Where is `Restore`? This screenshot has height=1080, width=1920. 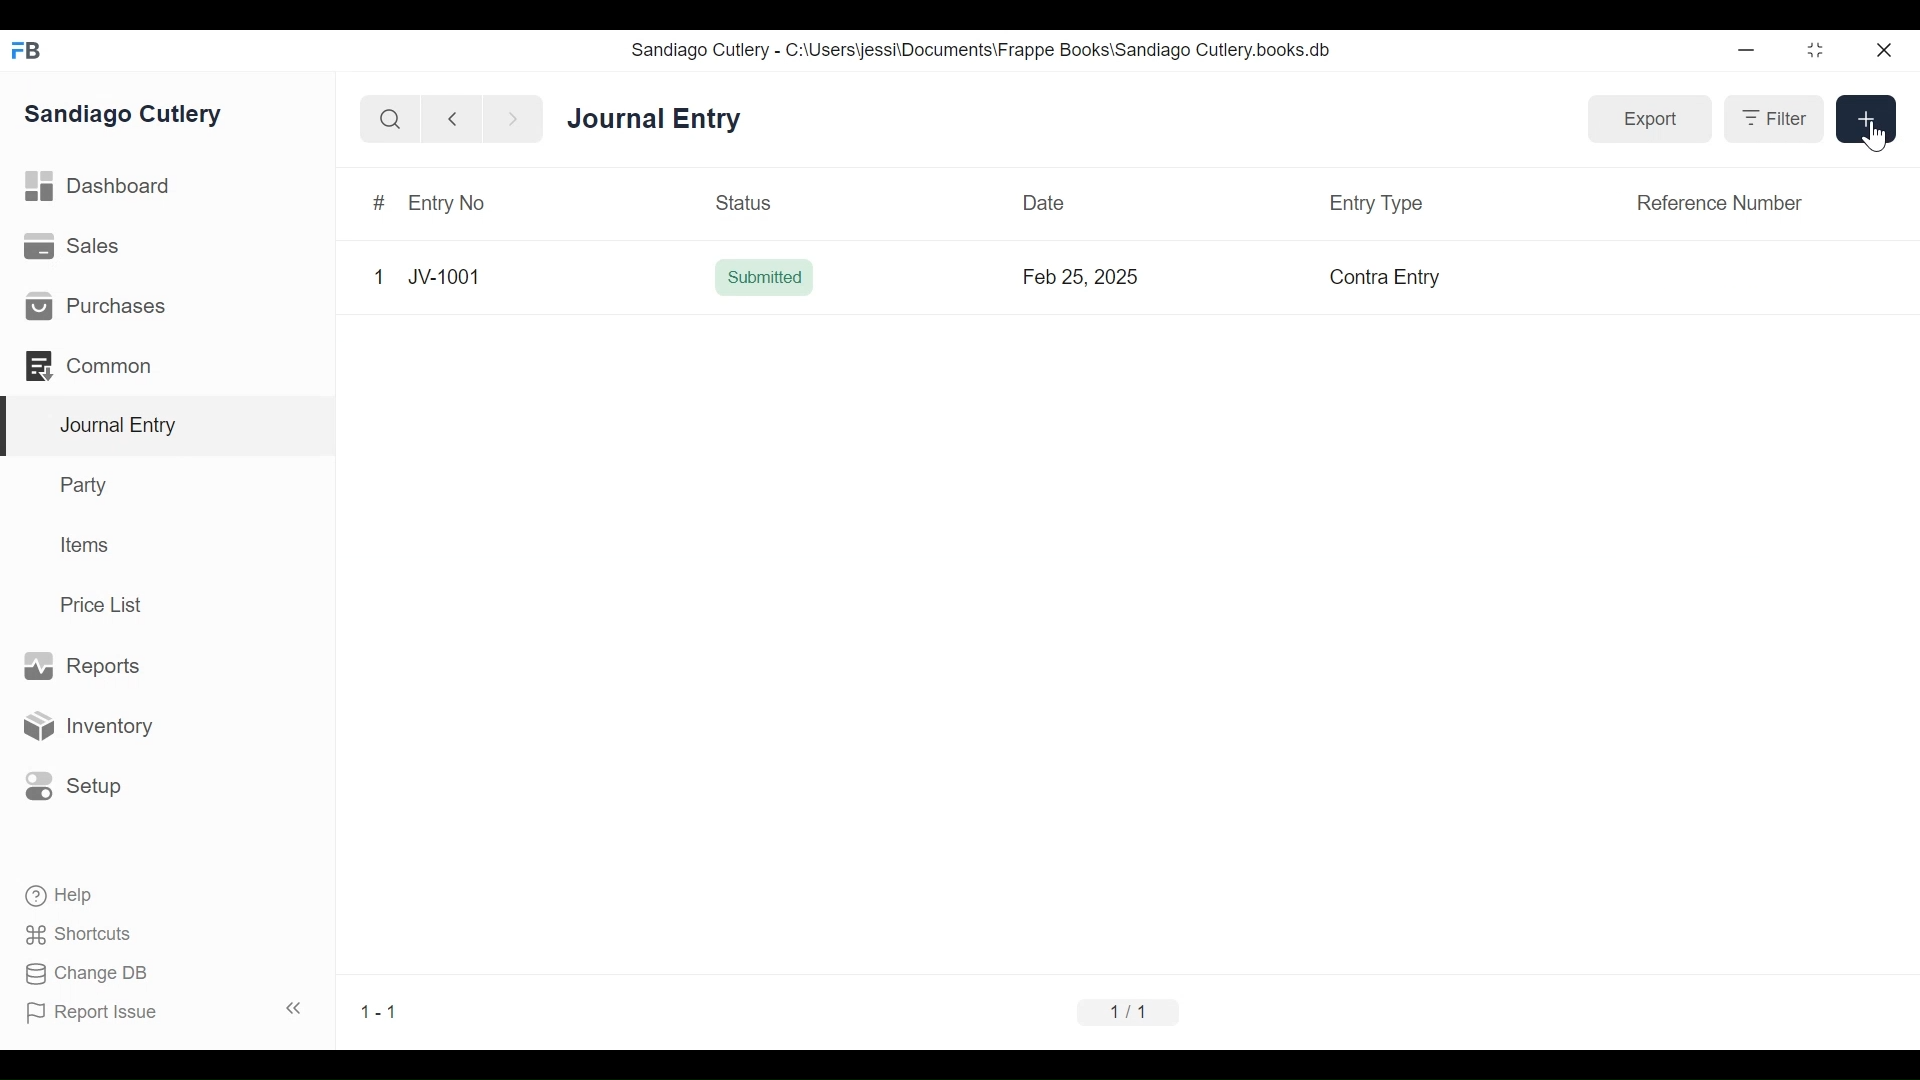 Restore is located at coordinates (1815, 52).